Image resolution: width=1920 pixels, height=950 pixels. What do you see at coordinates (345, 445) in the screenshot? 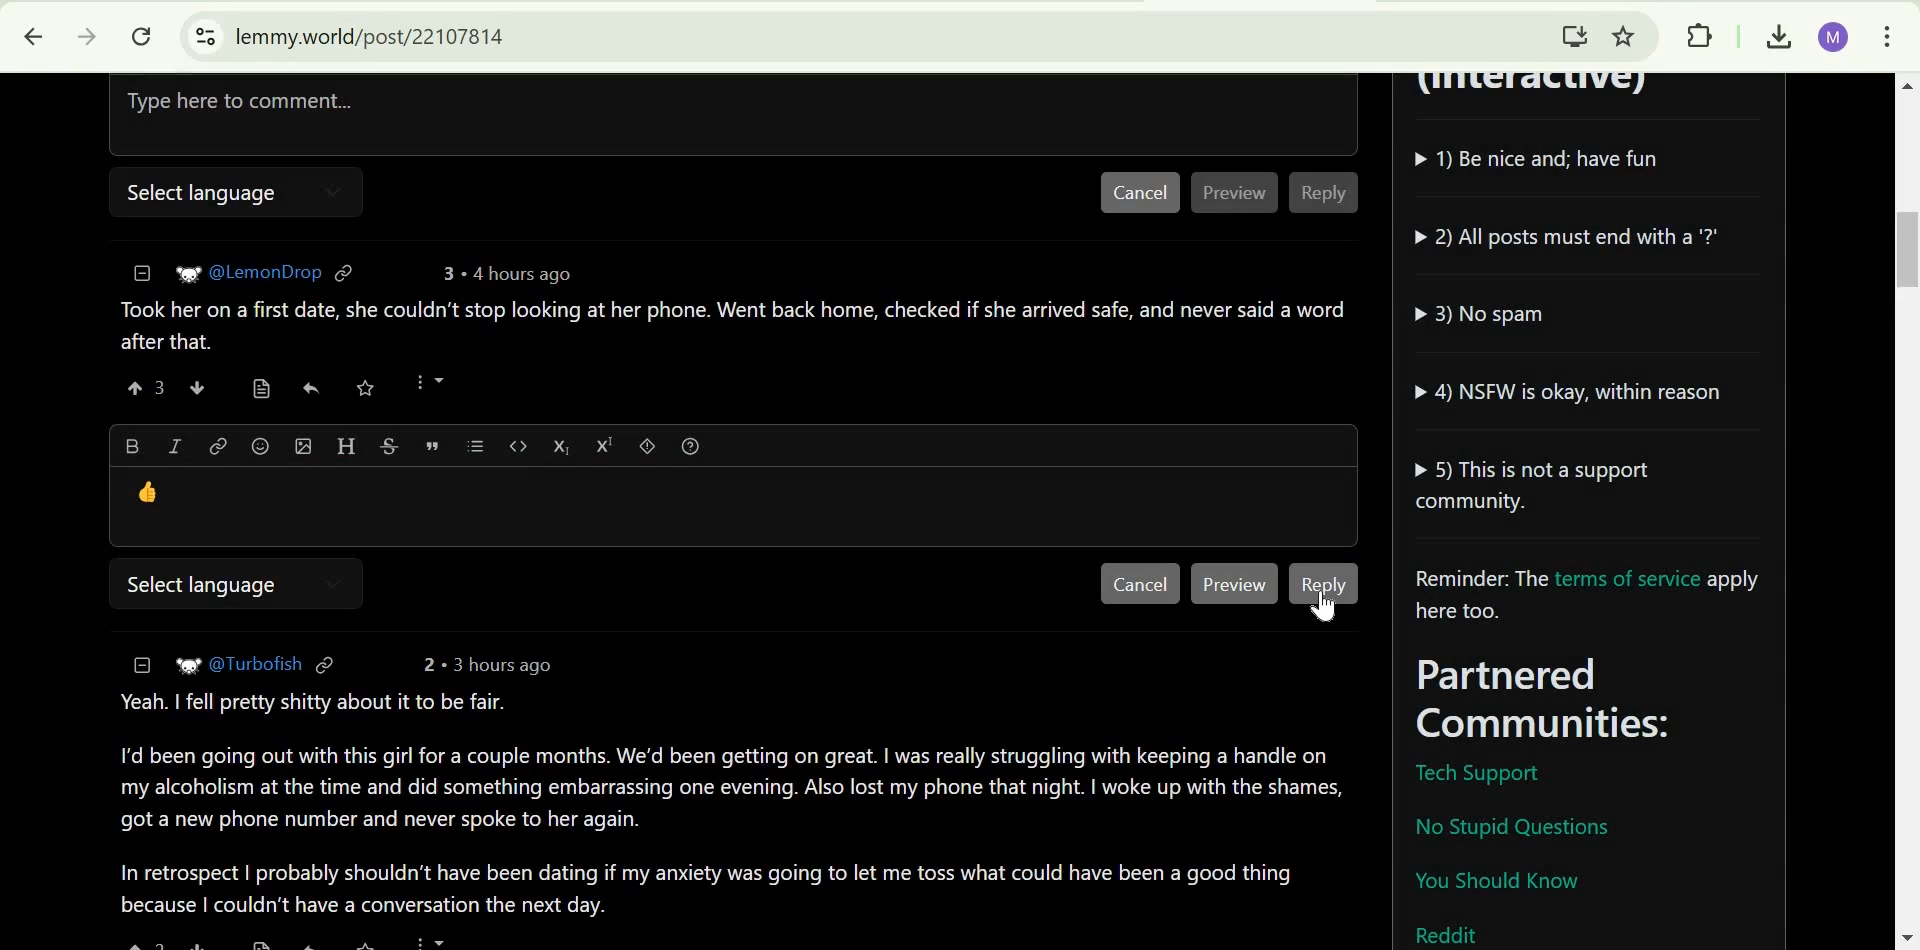
I see `Header` at bounding box center [345, 445].